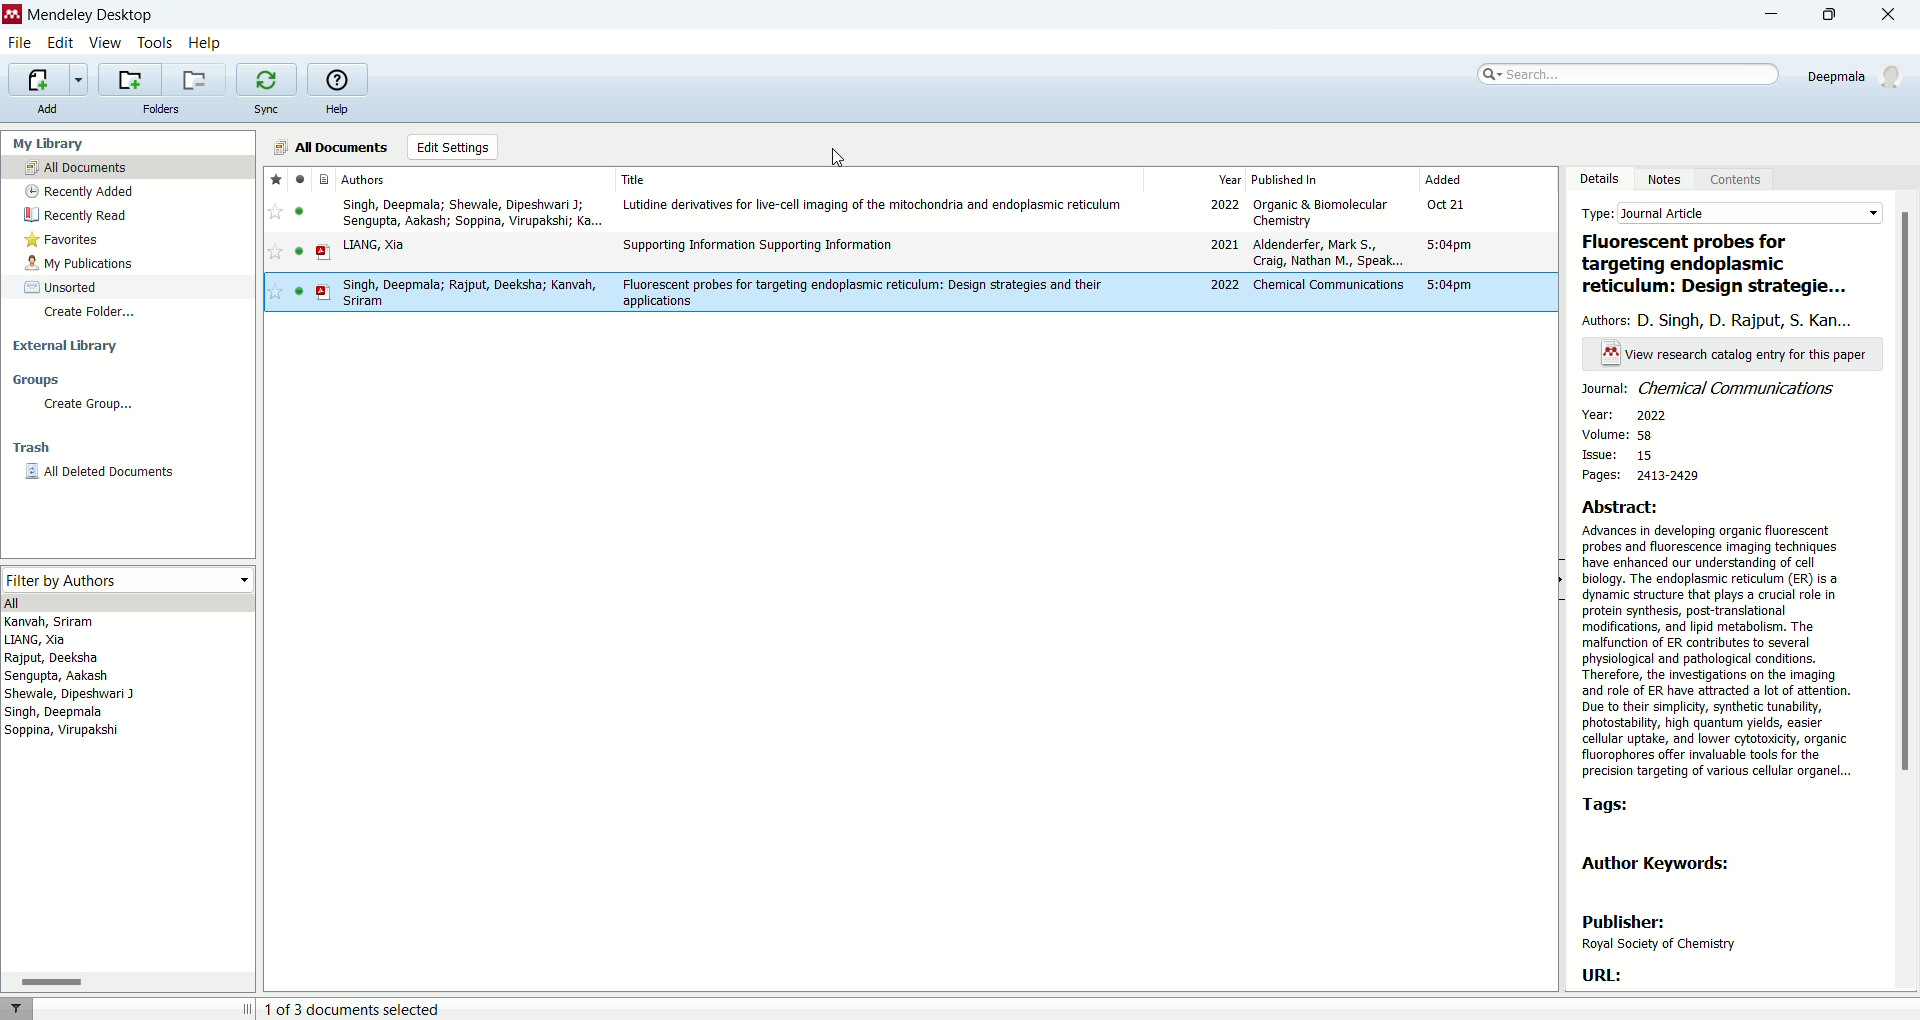 Image resolution: width=1920 pixels, height=1020 pixels. I want to click on recently added, so click(82, 191).